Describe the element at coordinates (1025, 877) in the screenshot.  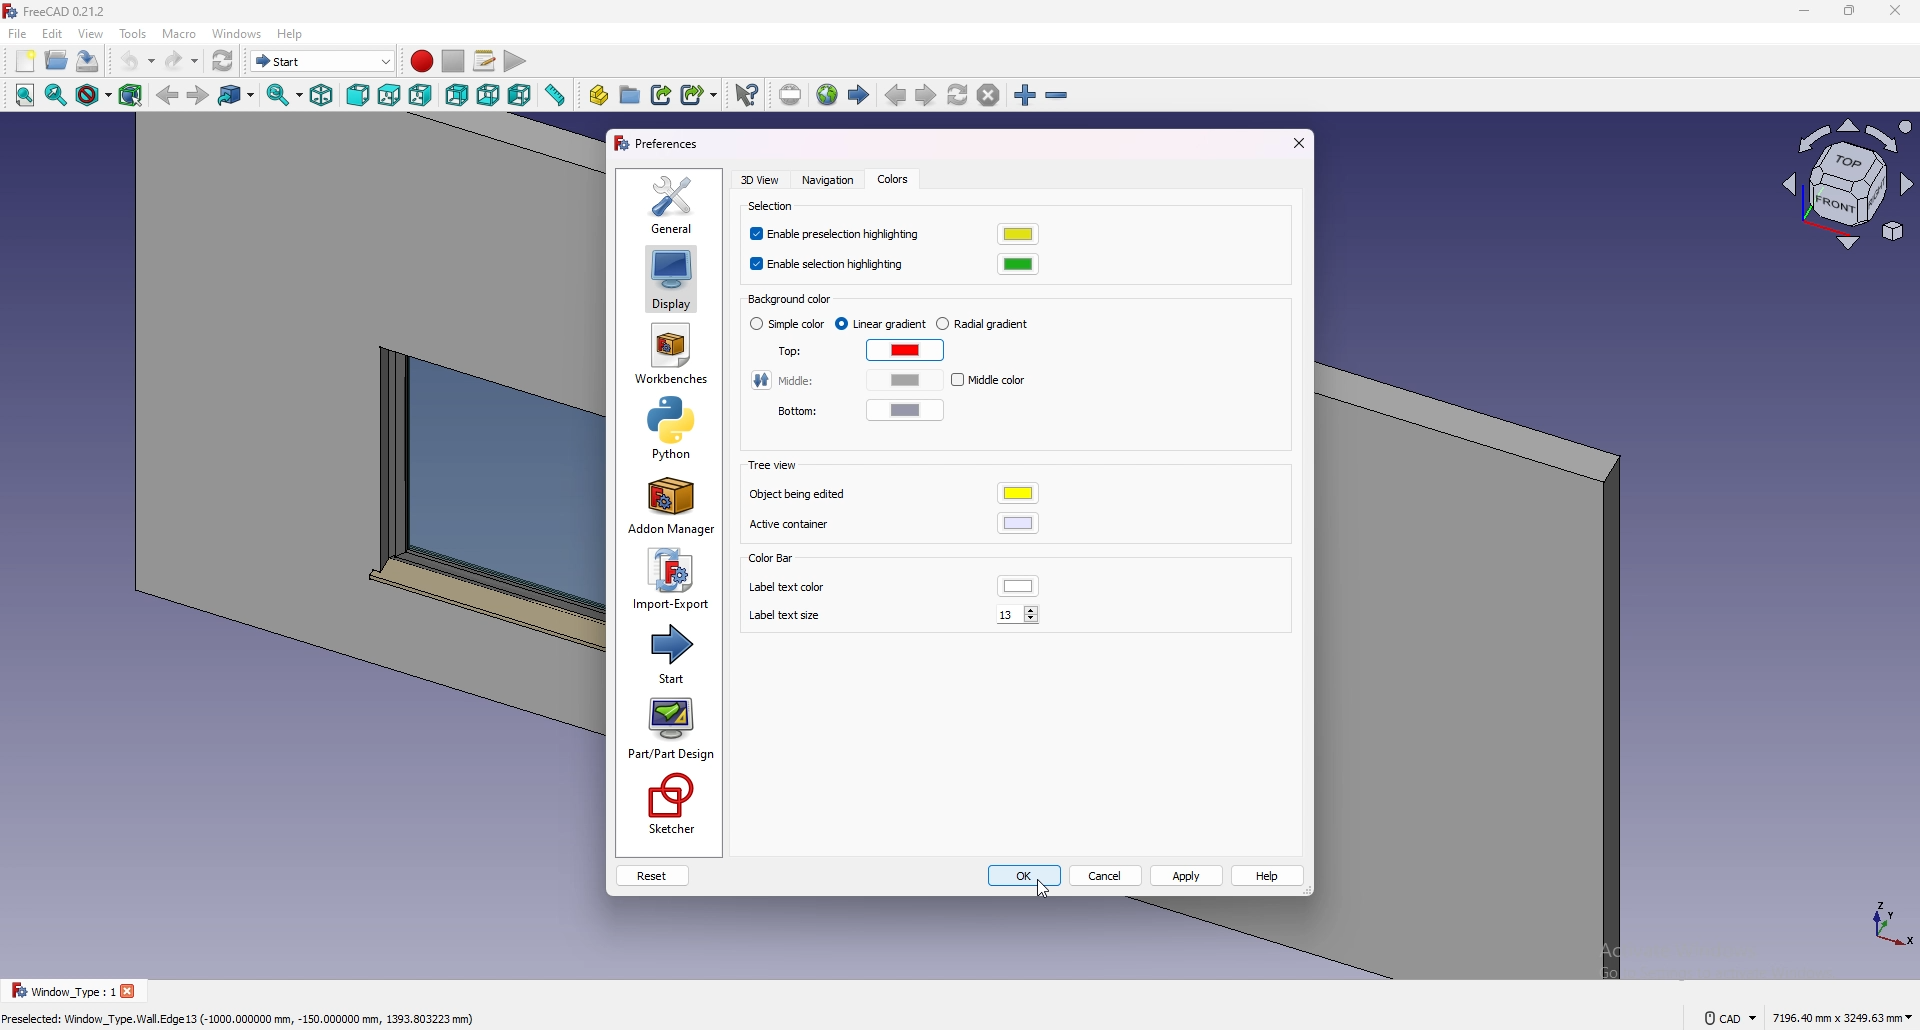
I see `ok` at that location.